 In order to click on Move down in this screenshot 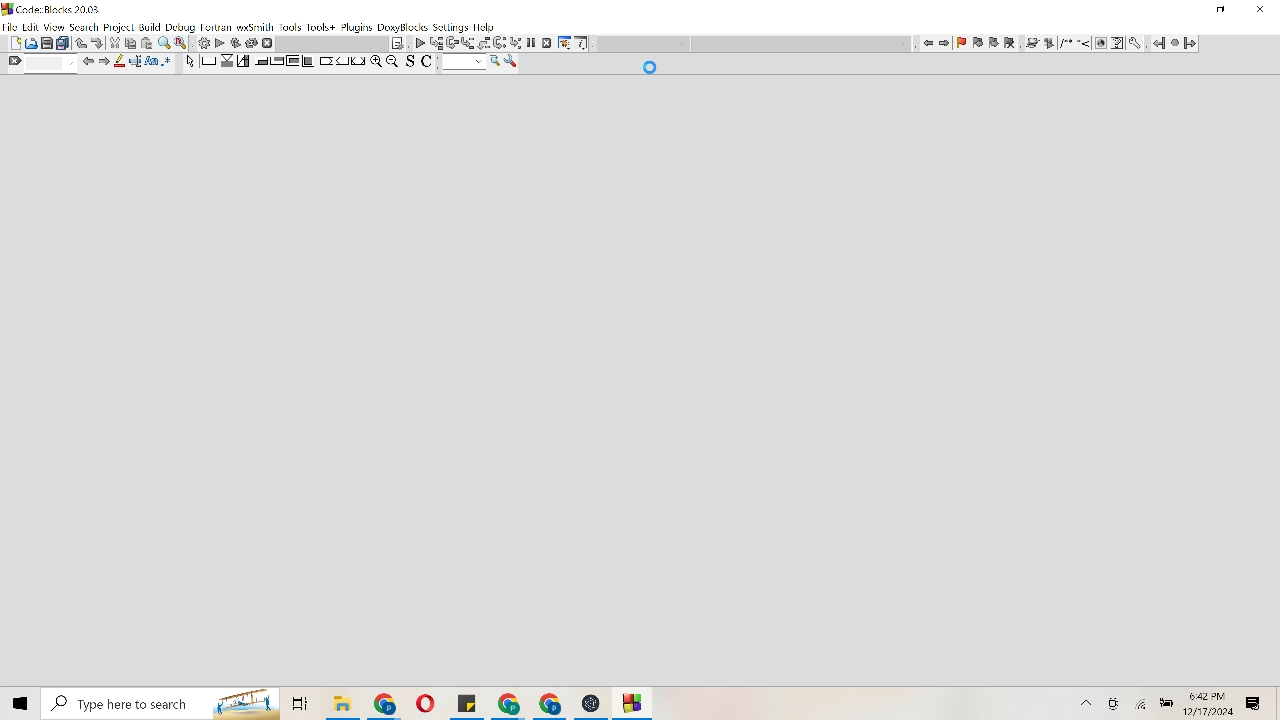, I will do `click(98, 43)`.